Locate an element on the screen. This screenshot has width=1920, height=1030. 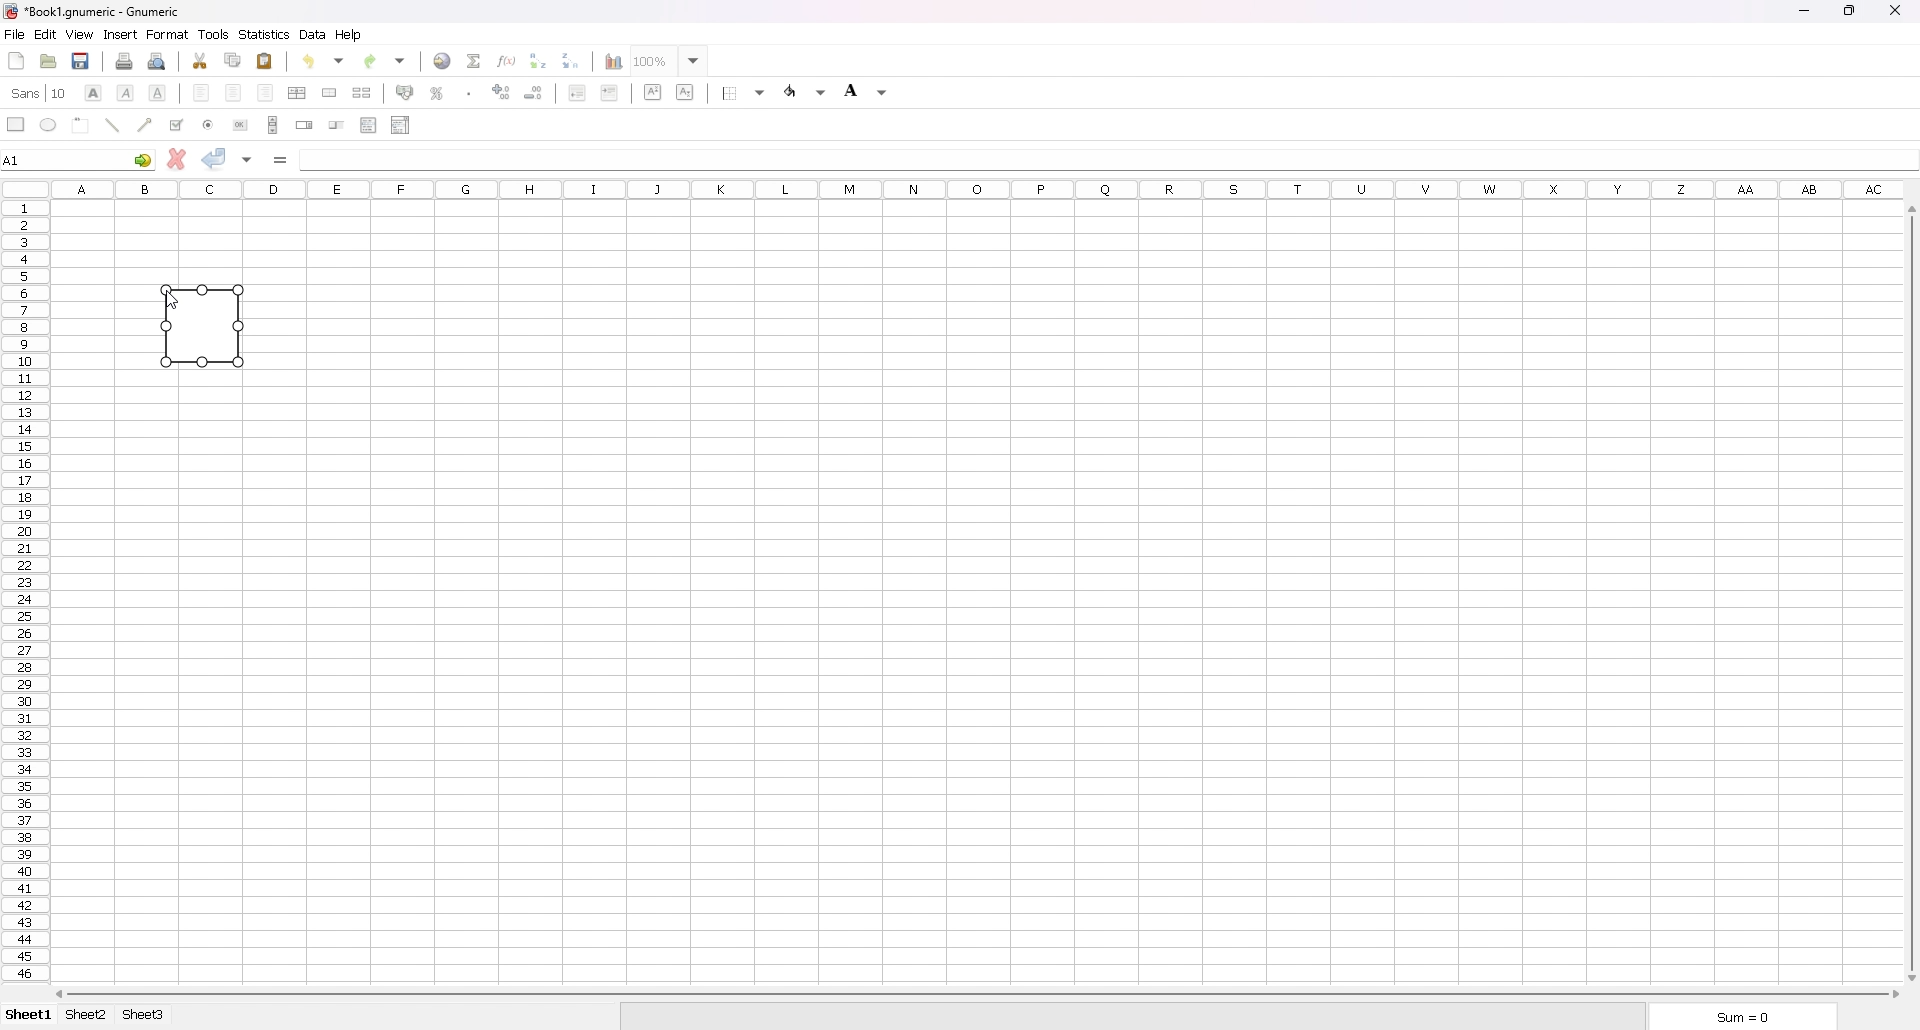
paste is located at coordinates (266, 60).